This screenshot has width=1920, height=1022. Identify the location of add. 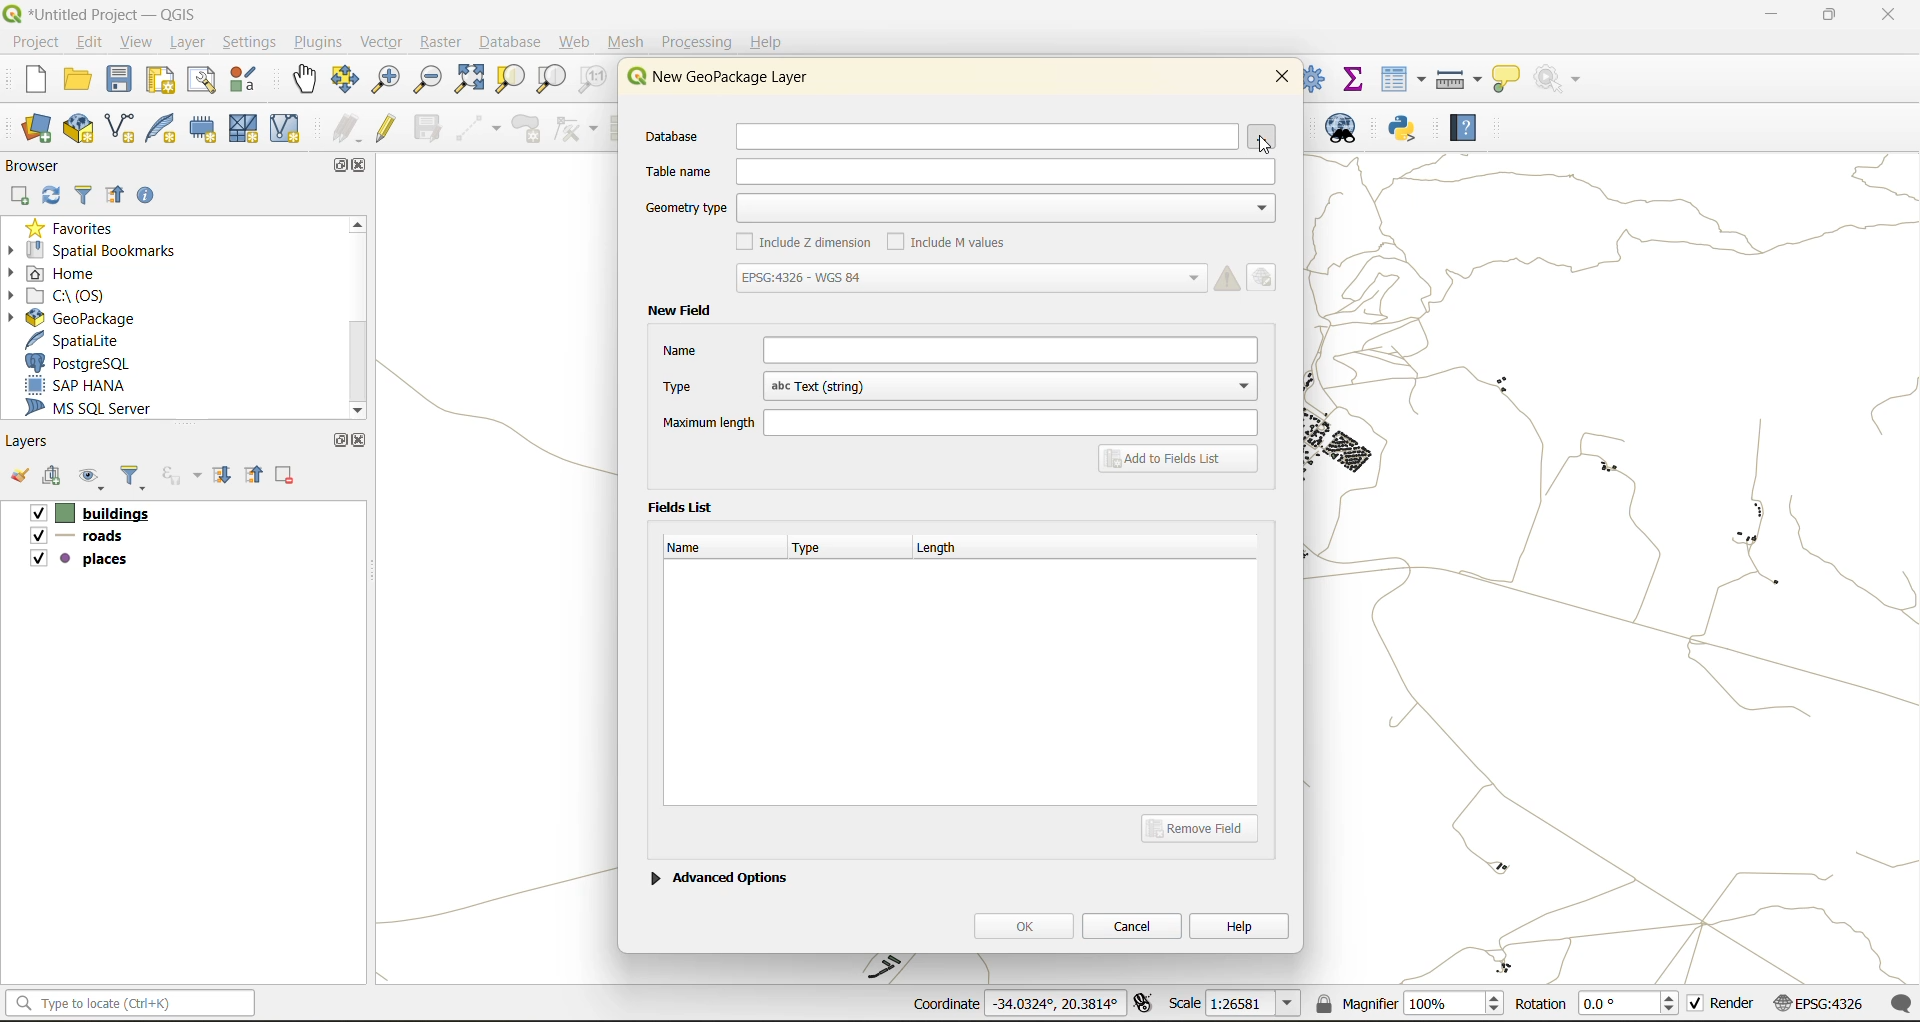
(21, 195).